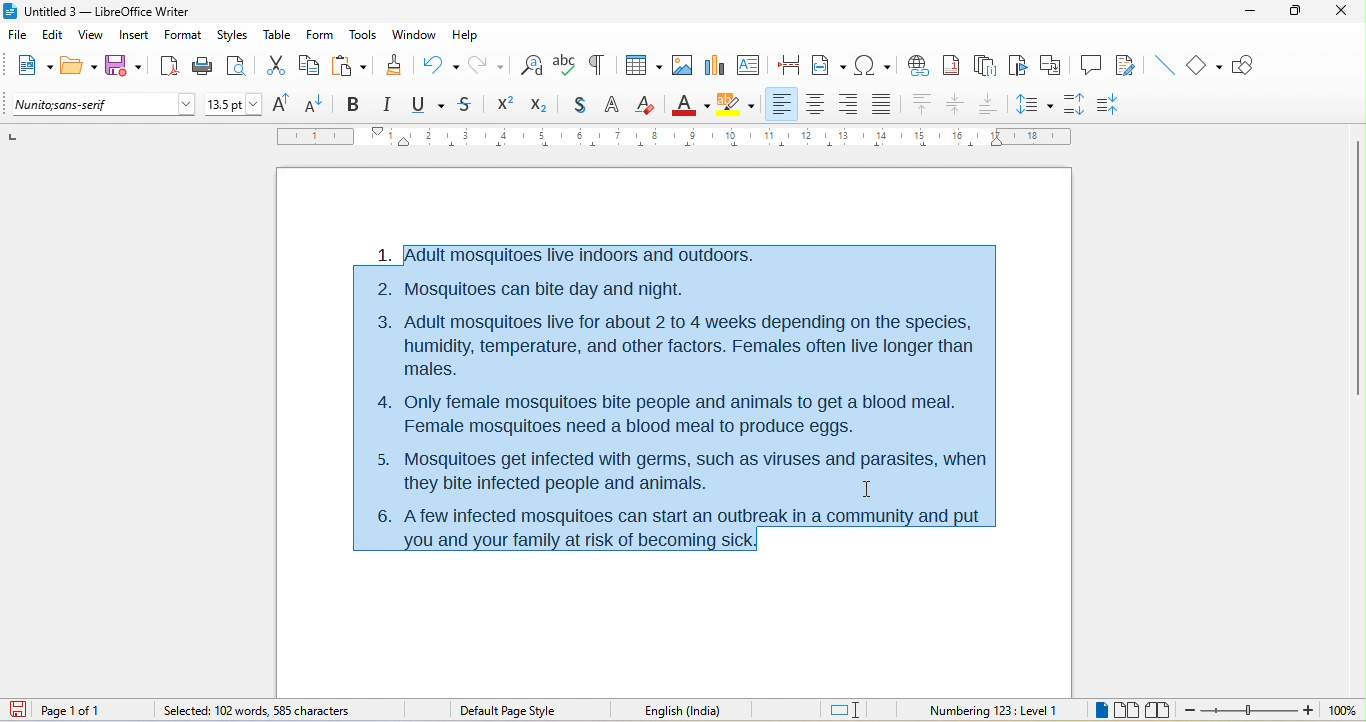 This screenshot has width=1366, height=722. What do you see at coordinates (1272, 711) in the screenshot?
I see `zoom` at bounding box center [1272, 711].